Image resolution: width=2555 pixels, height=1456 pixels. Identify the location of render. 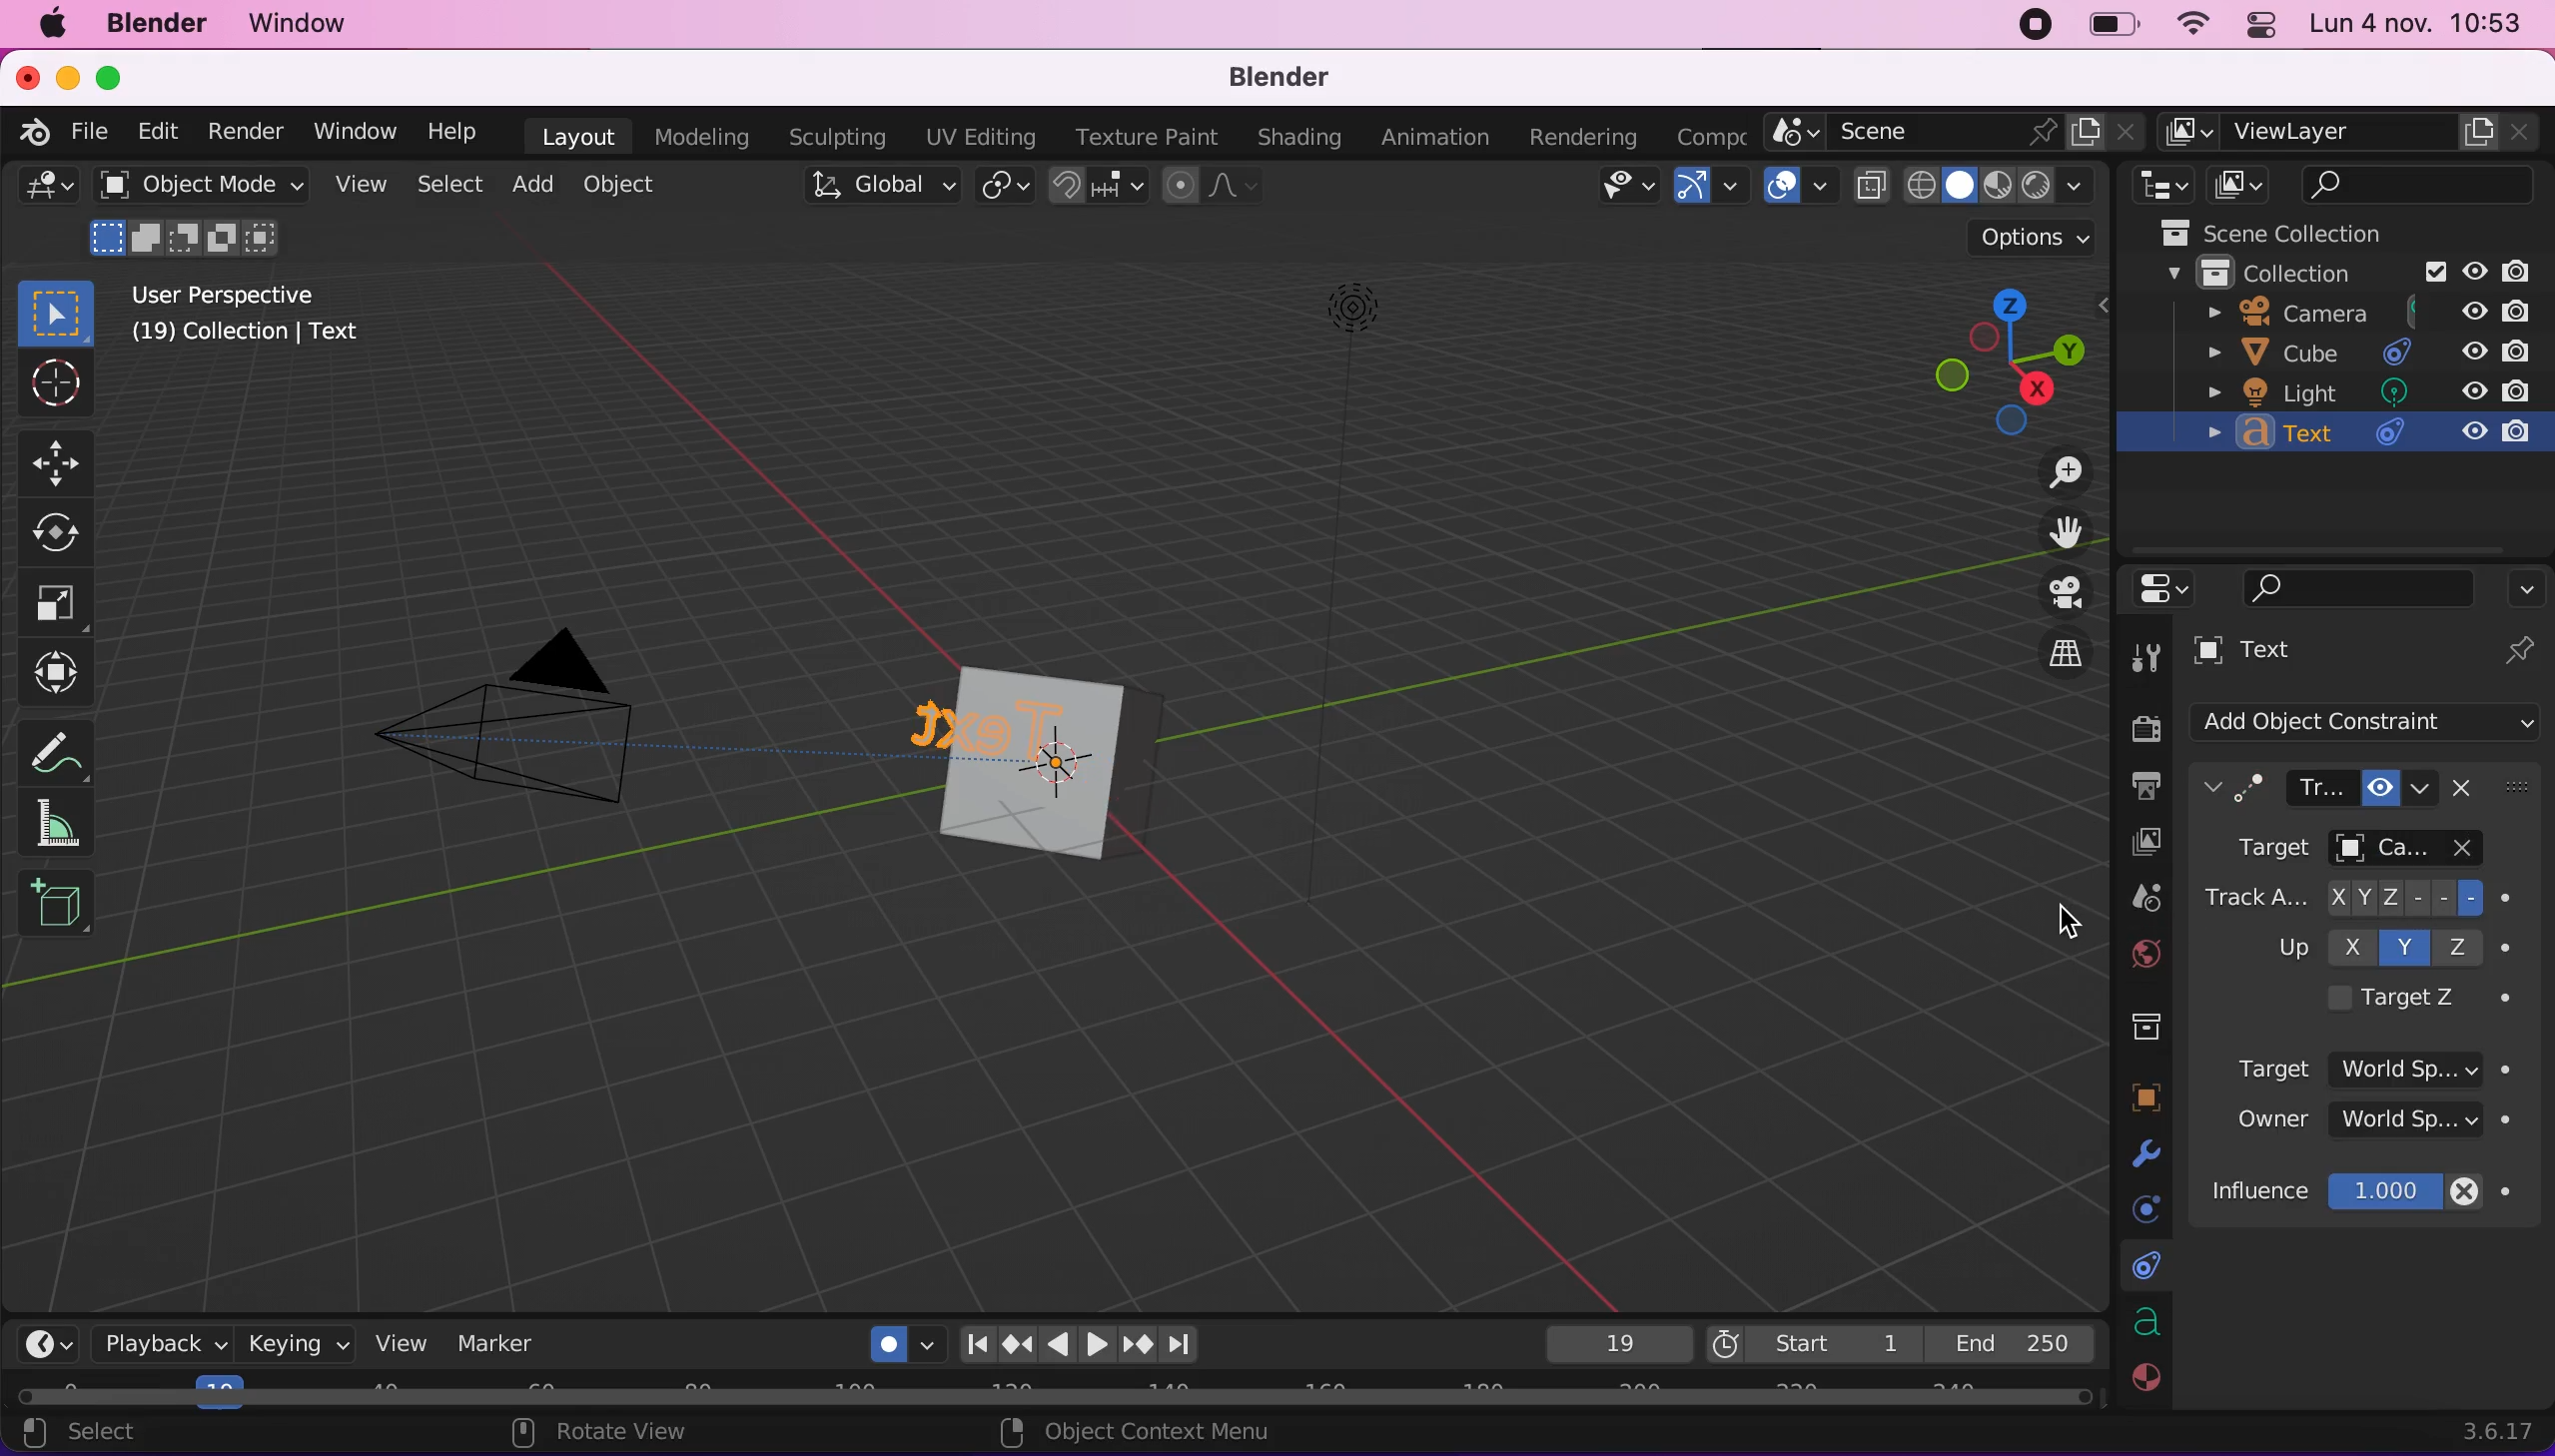
(2137, 719).